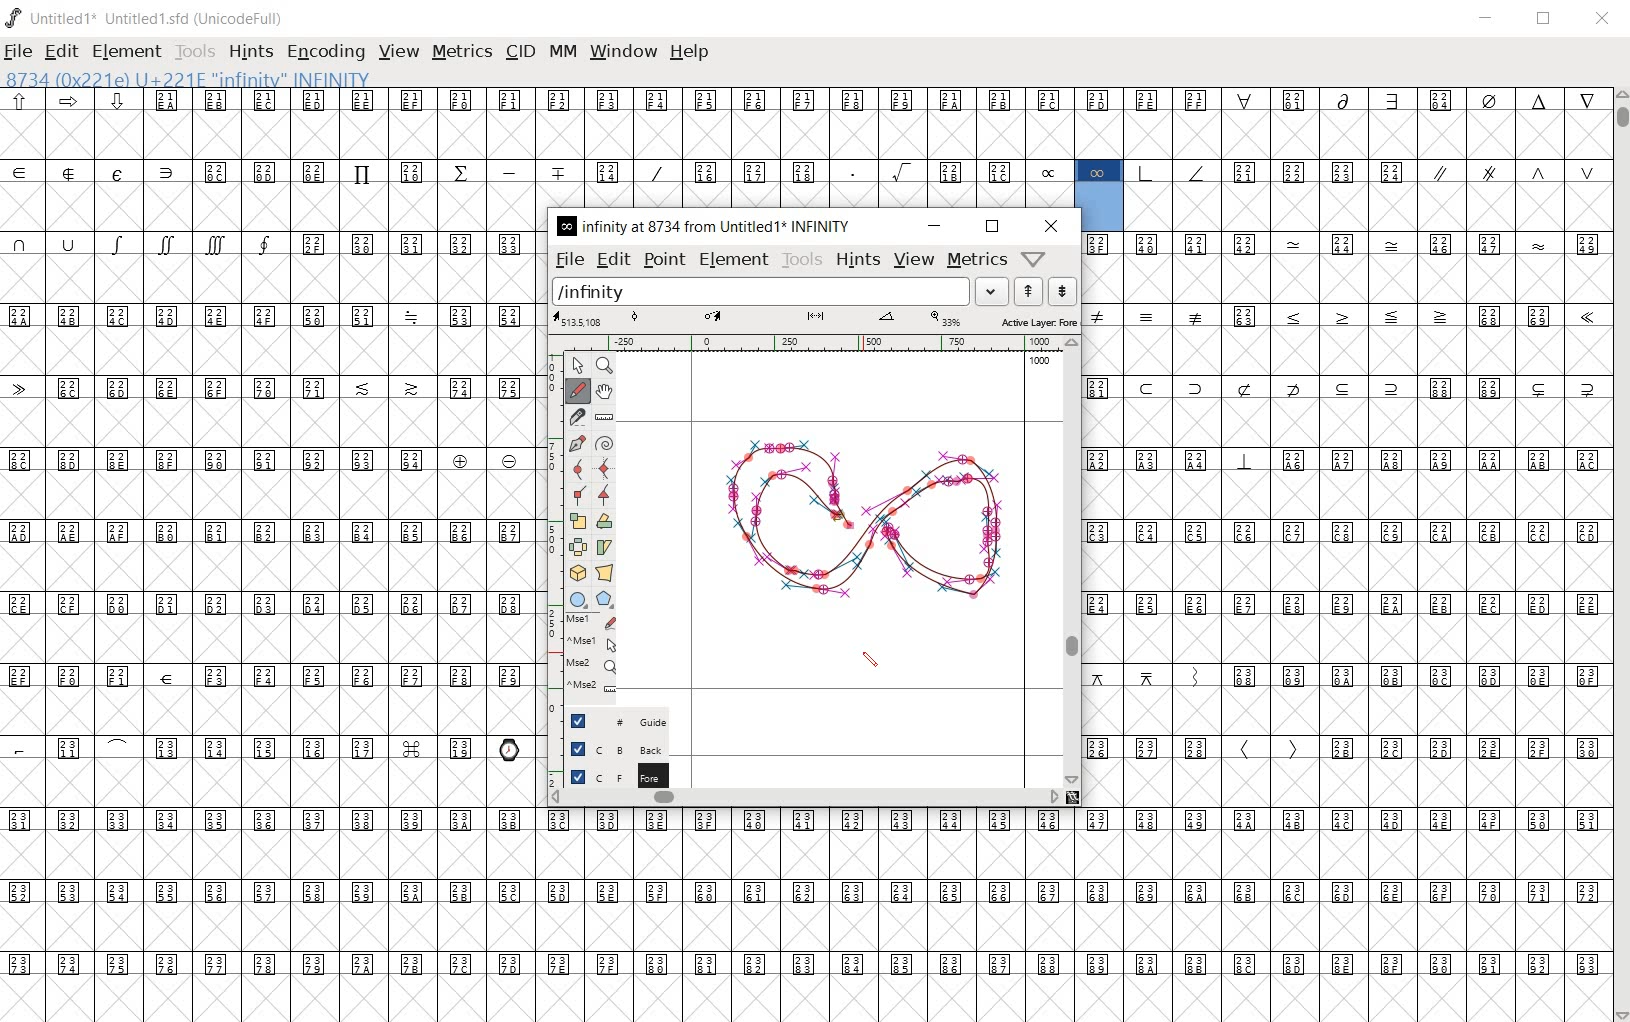 The image size is (1630, 1022). What do you see at coordinates (1250, 316) in the screenshot?
I see `Unicode code points` at bounding box center [1250, 316].